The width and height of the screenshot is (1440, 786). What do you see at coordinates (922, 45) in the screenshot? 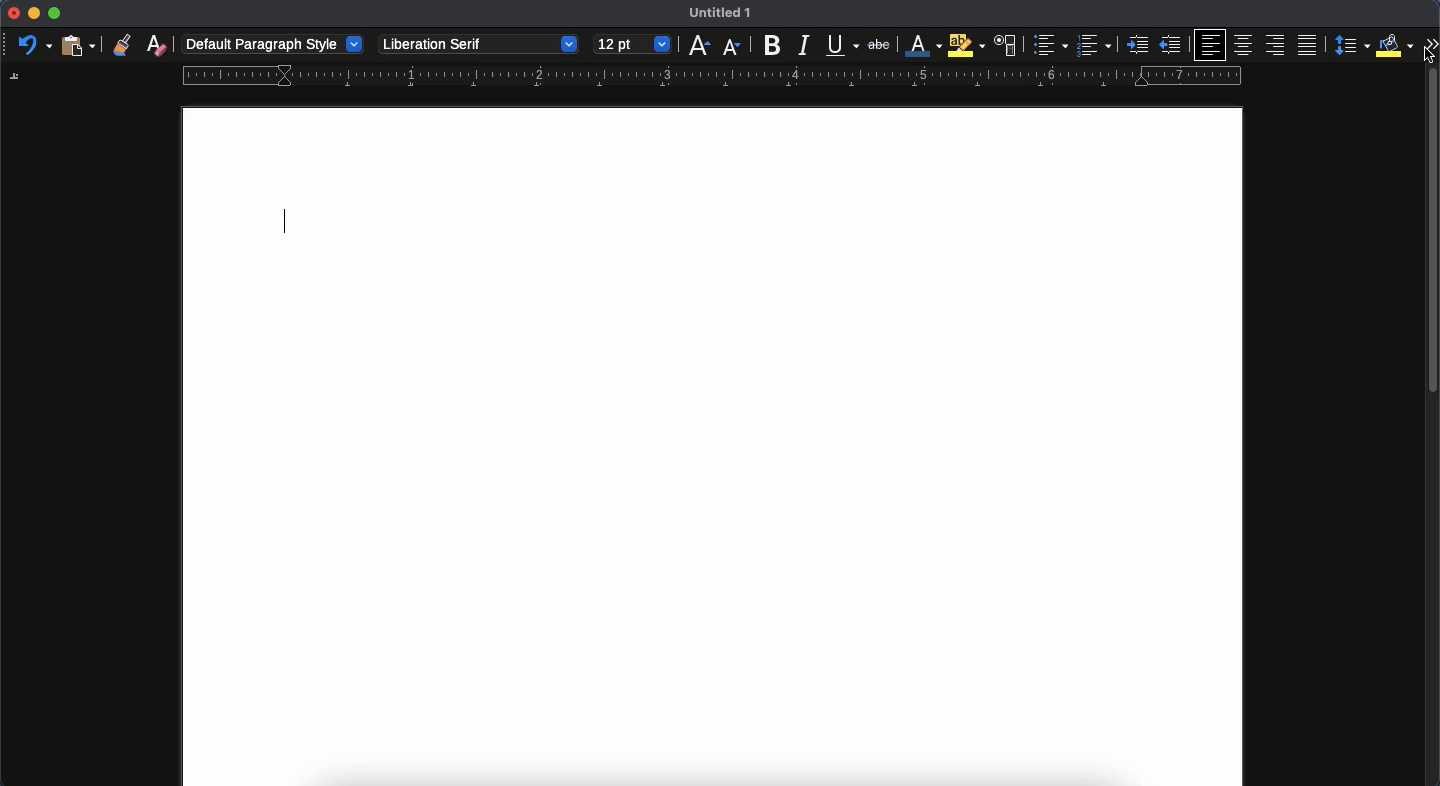
I see `font color` at bounding box center [922, 45].